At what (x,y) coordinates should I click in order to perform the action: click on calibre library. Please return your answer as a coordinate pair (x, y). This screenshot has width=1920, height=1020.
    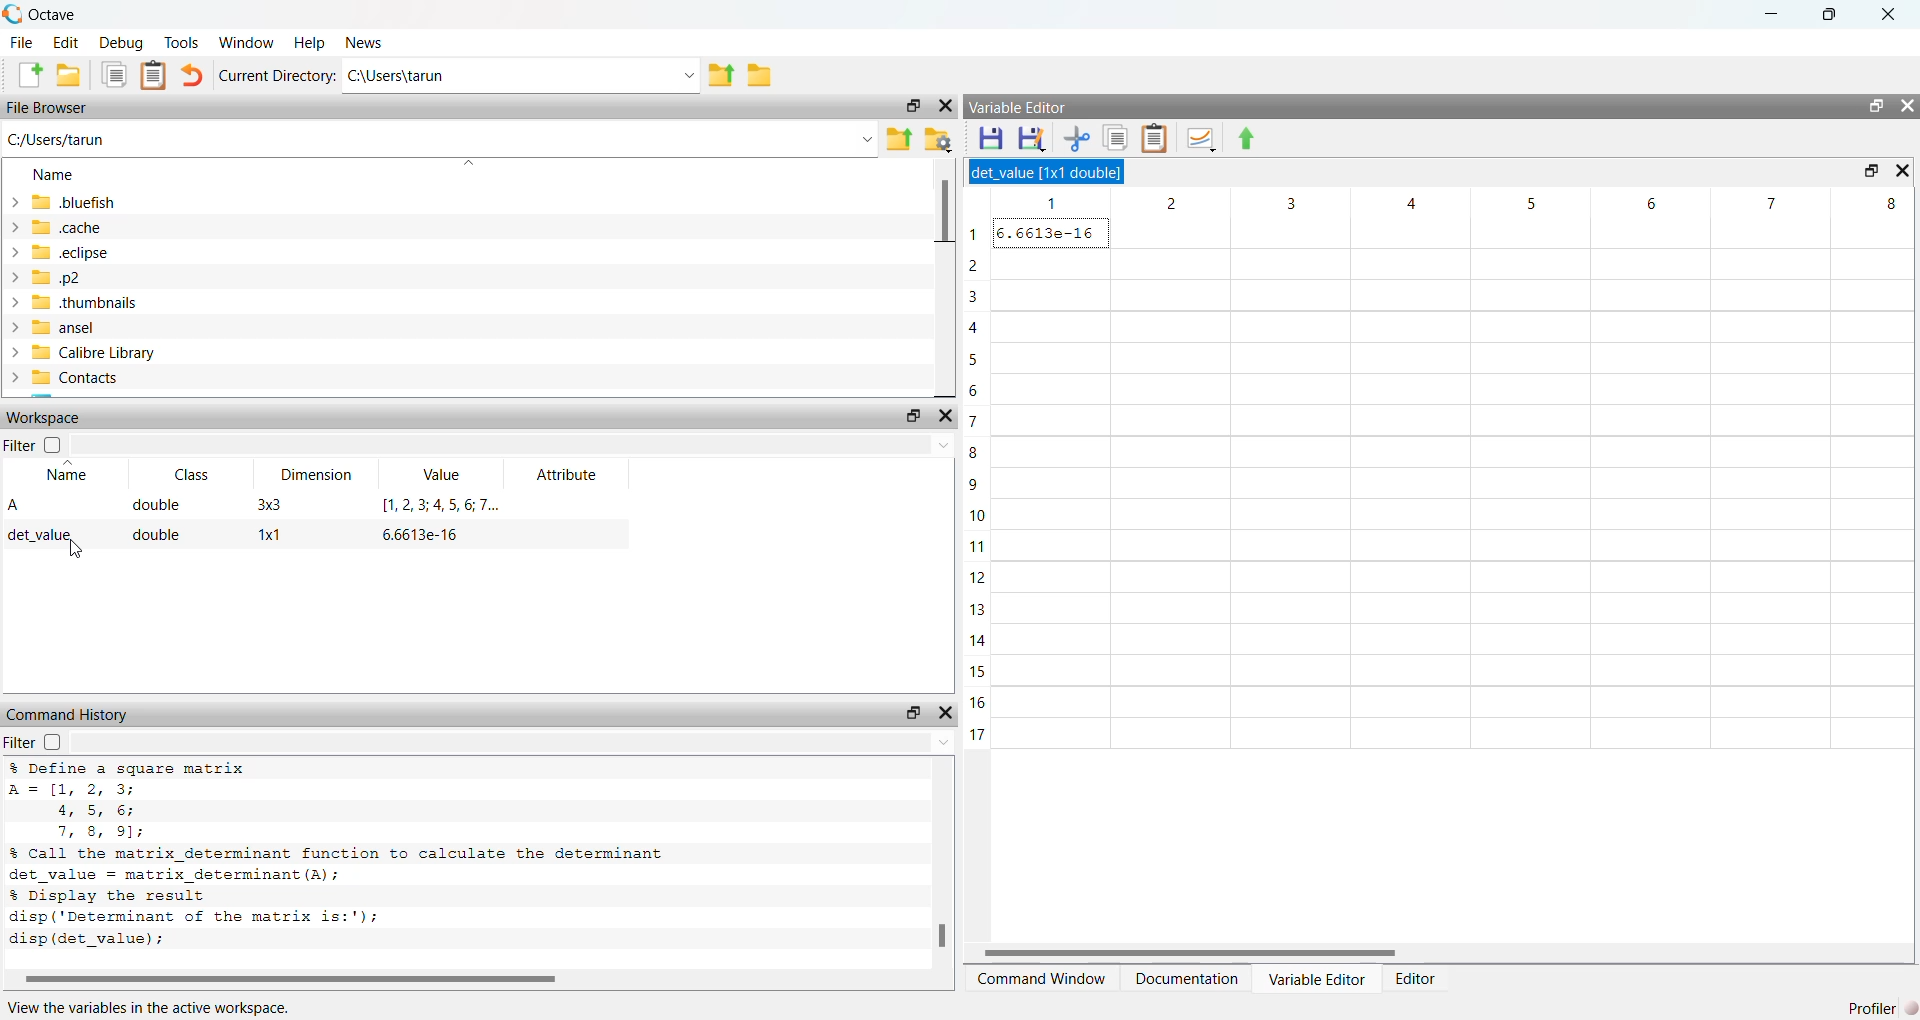
    Looking at the image, I should click on (83, 353).